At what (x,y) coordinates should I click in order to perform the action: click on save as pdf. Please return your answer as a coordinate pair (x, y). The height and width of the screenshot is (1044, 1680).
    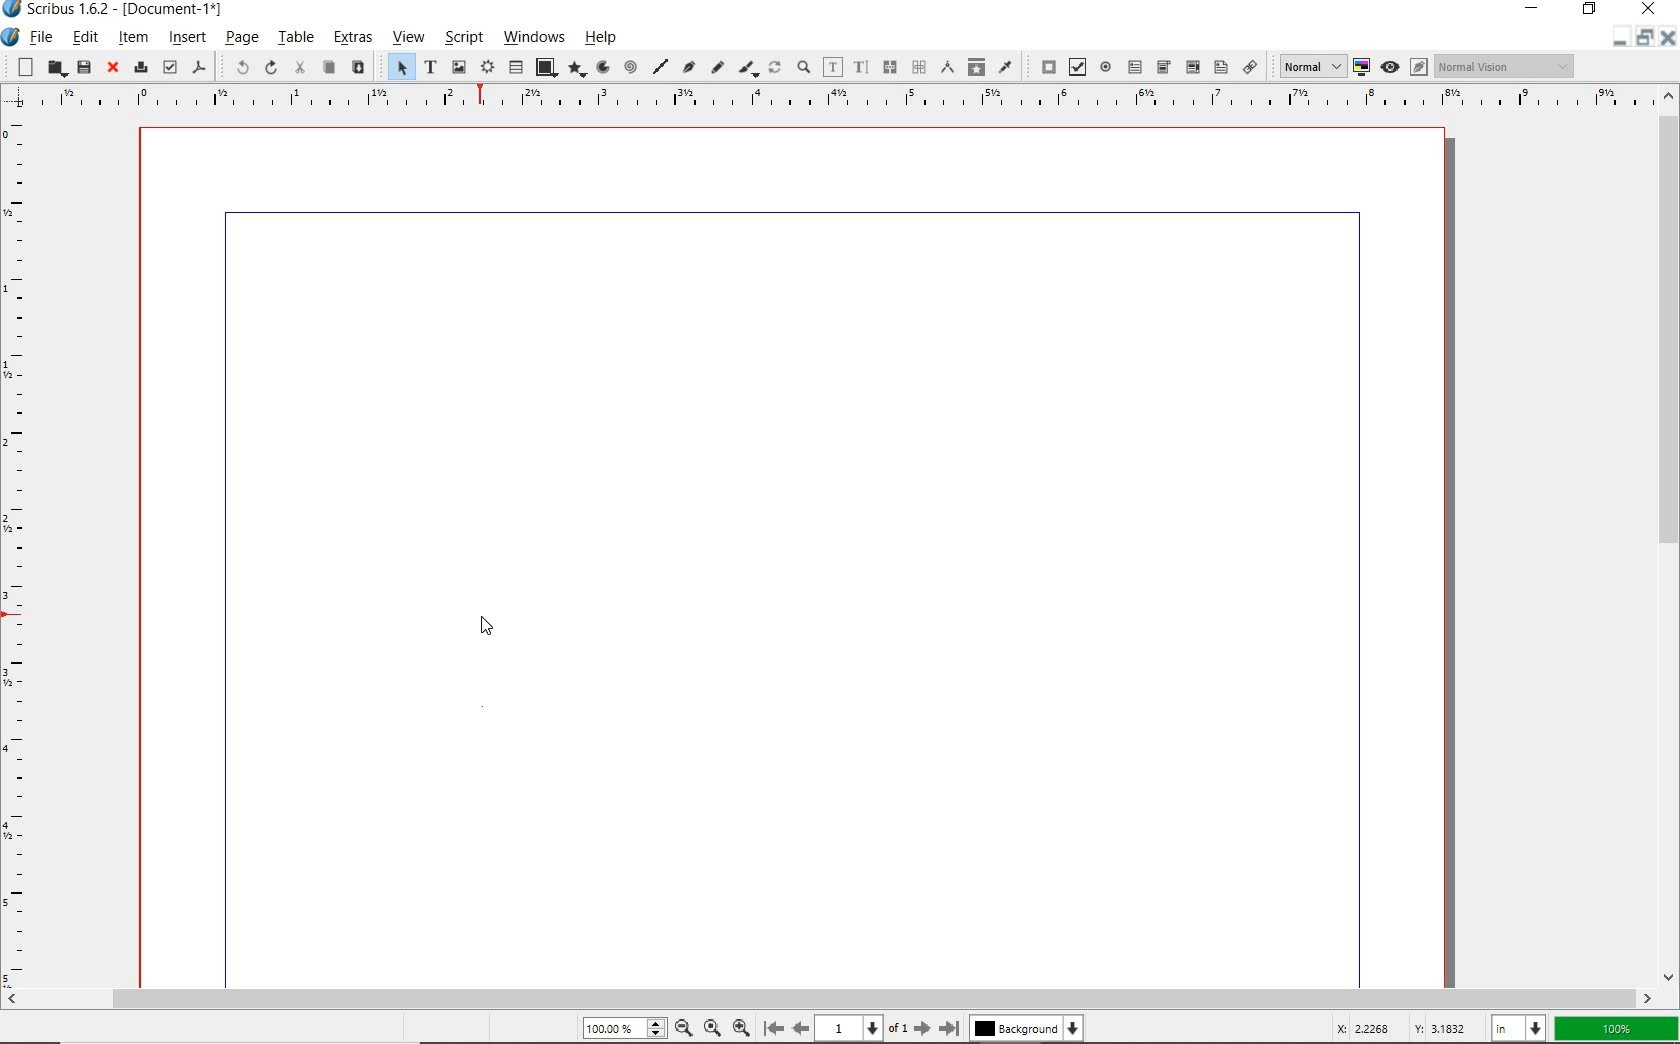
    Looking at the image, I should click on (200, 69).